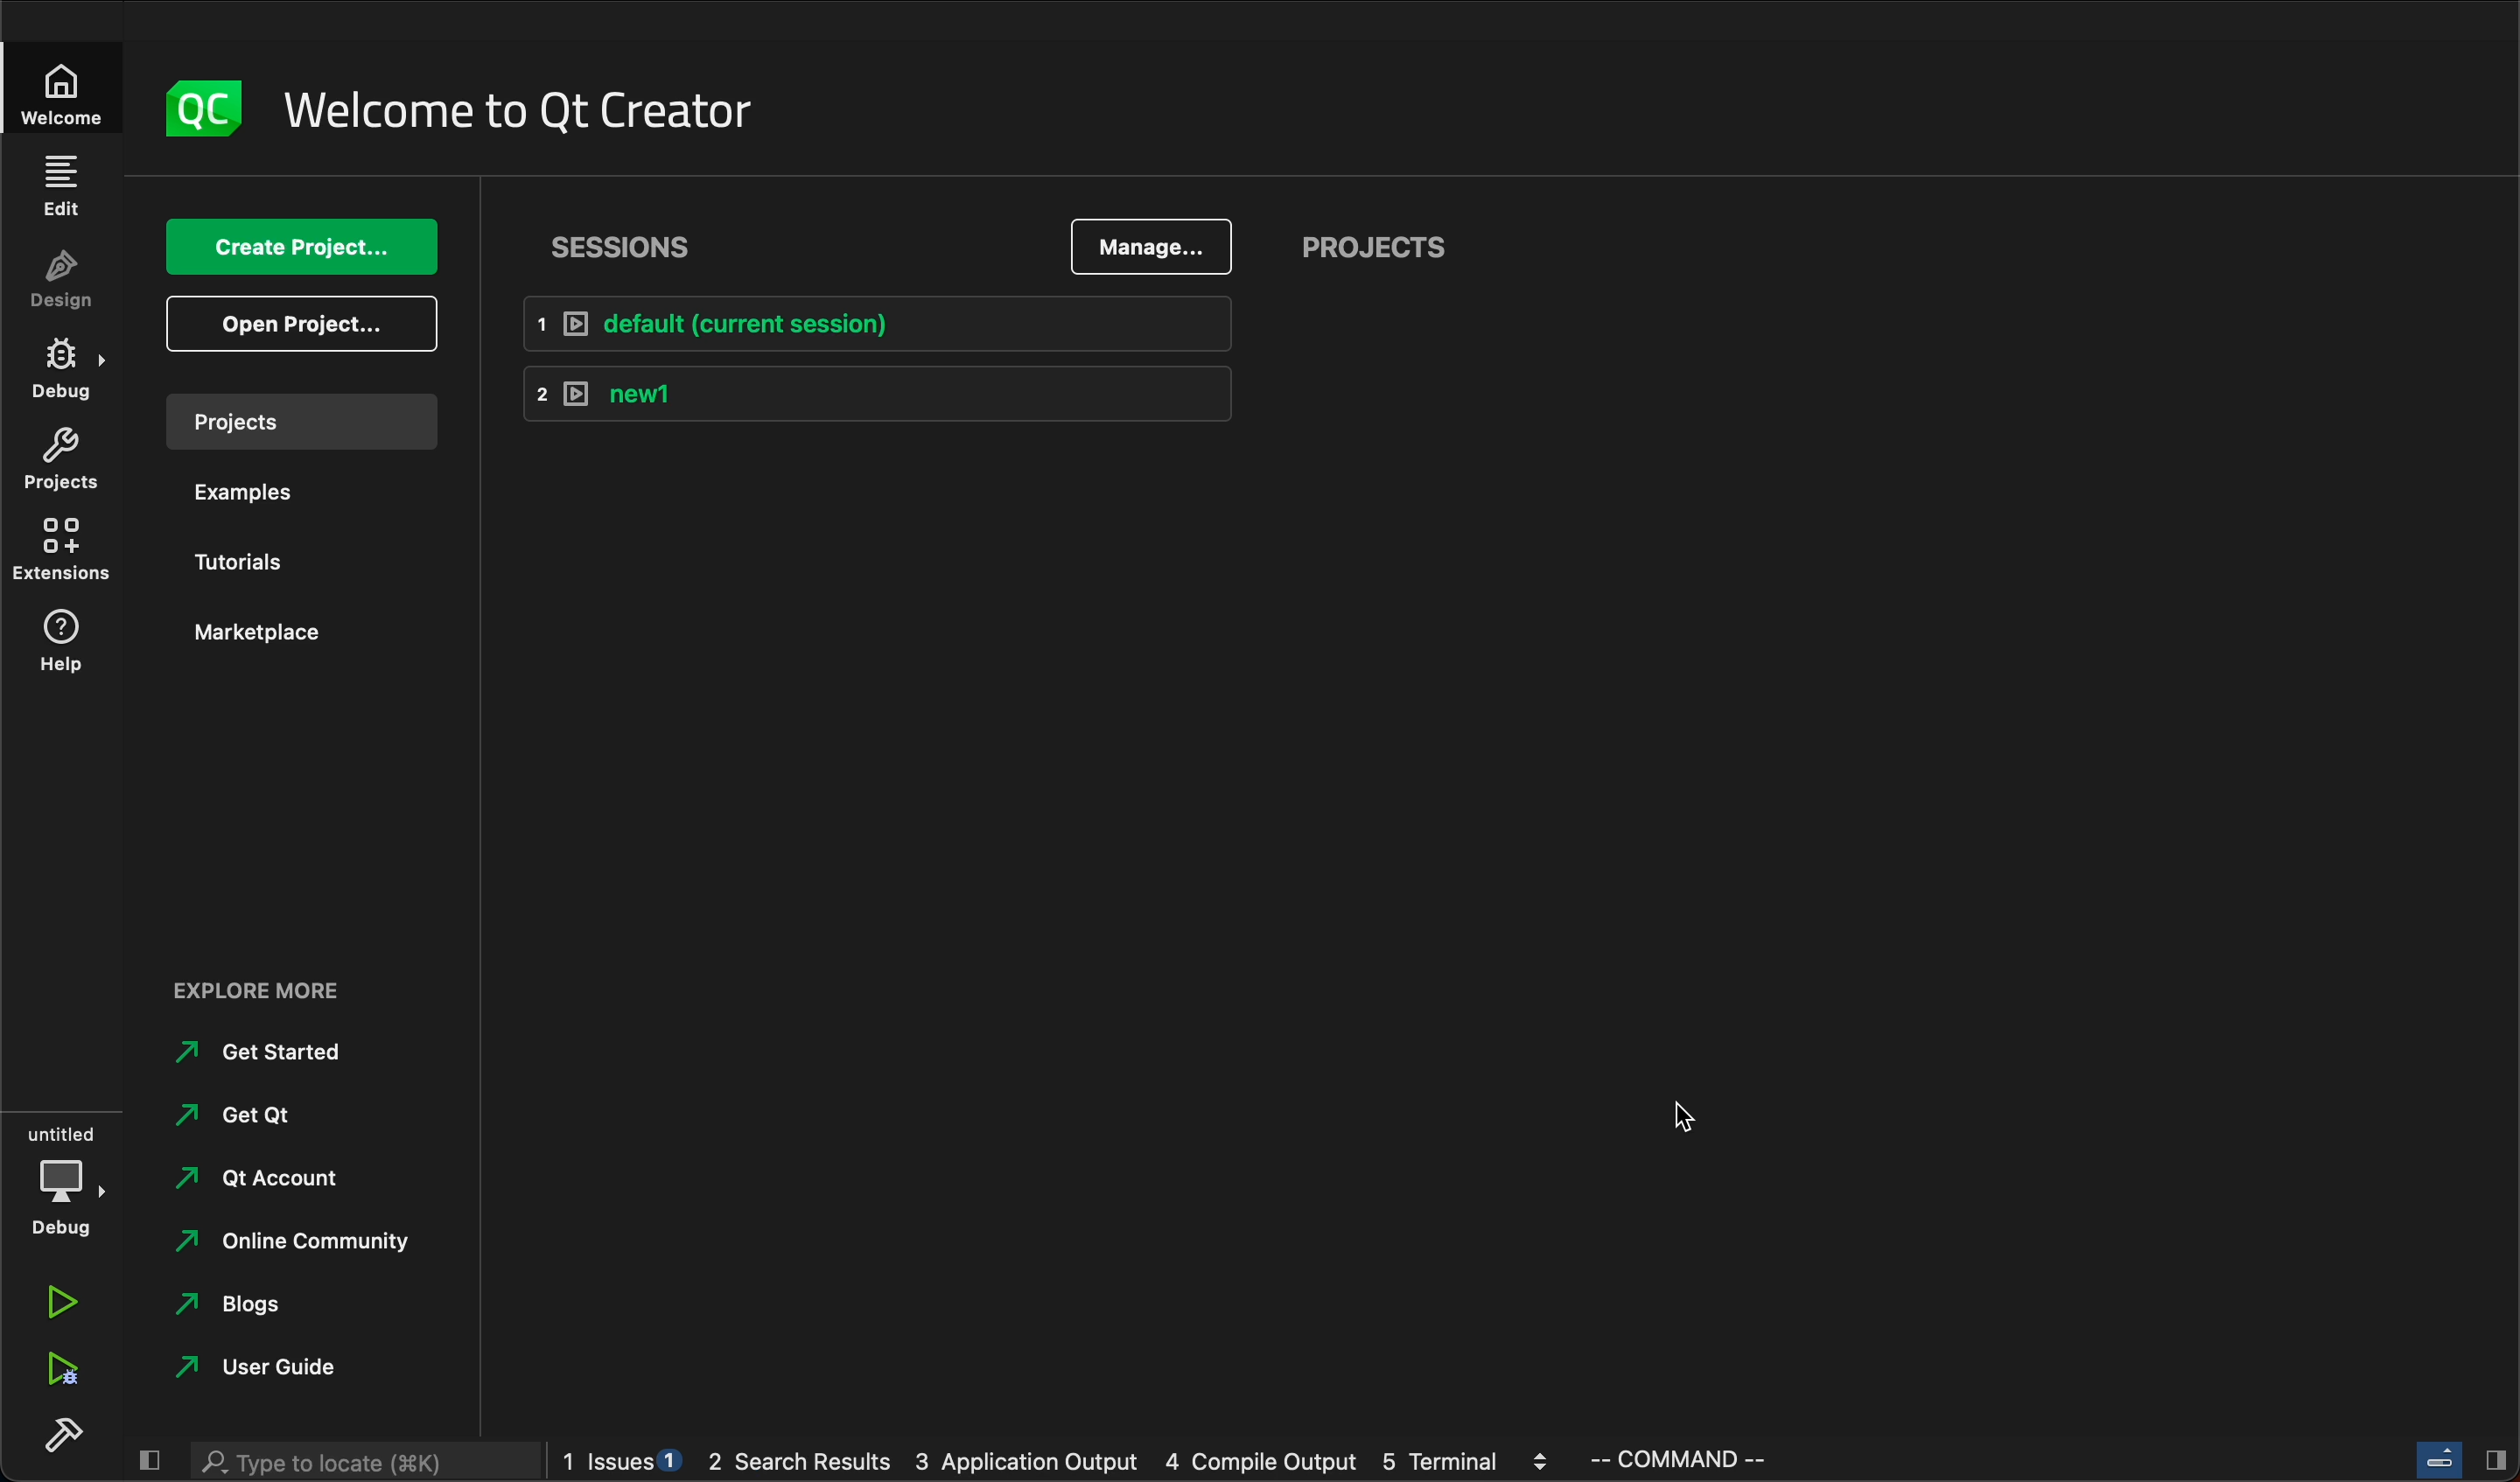  What do you see at coordinates (879, 399) in the screenshot?
I see `new1` at bounding box center [879, 399].